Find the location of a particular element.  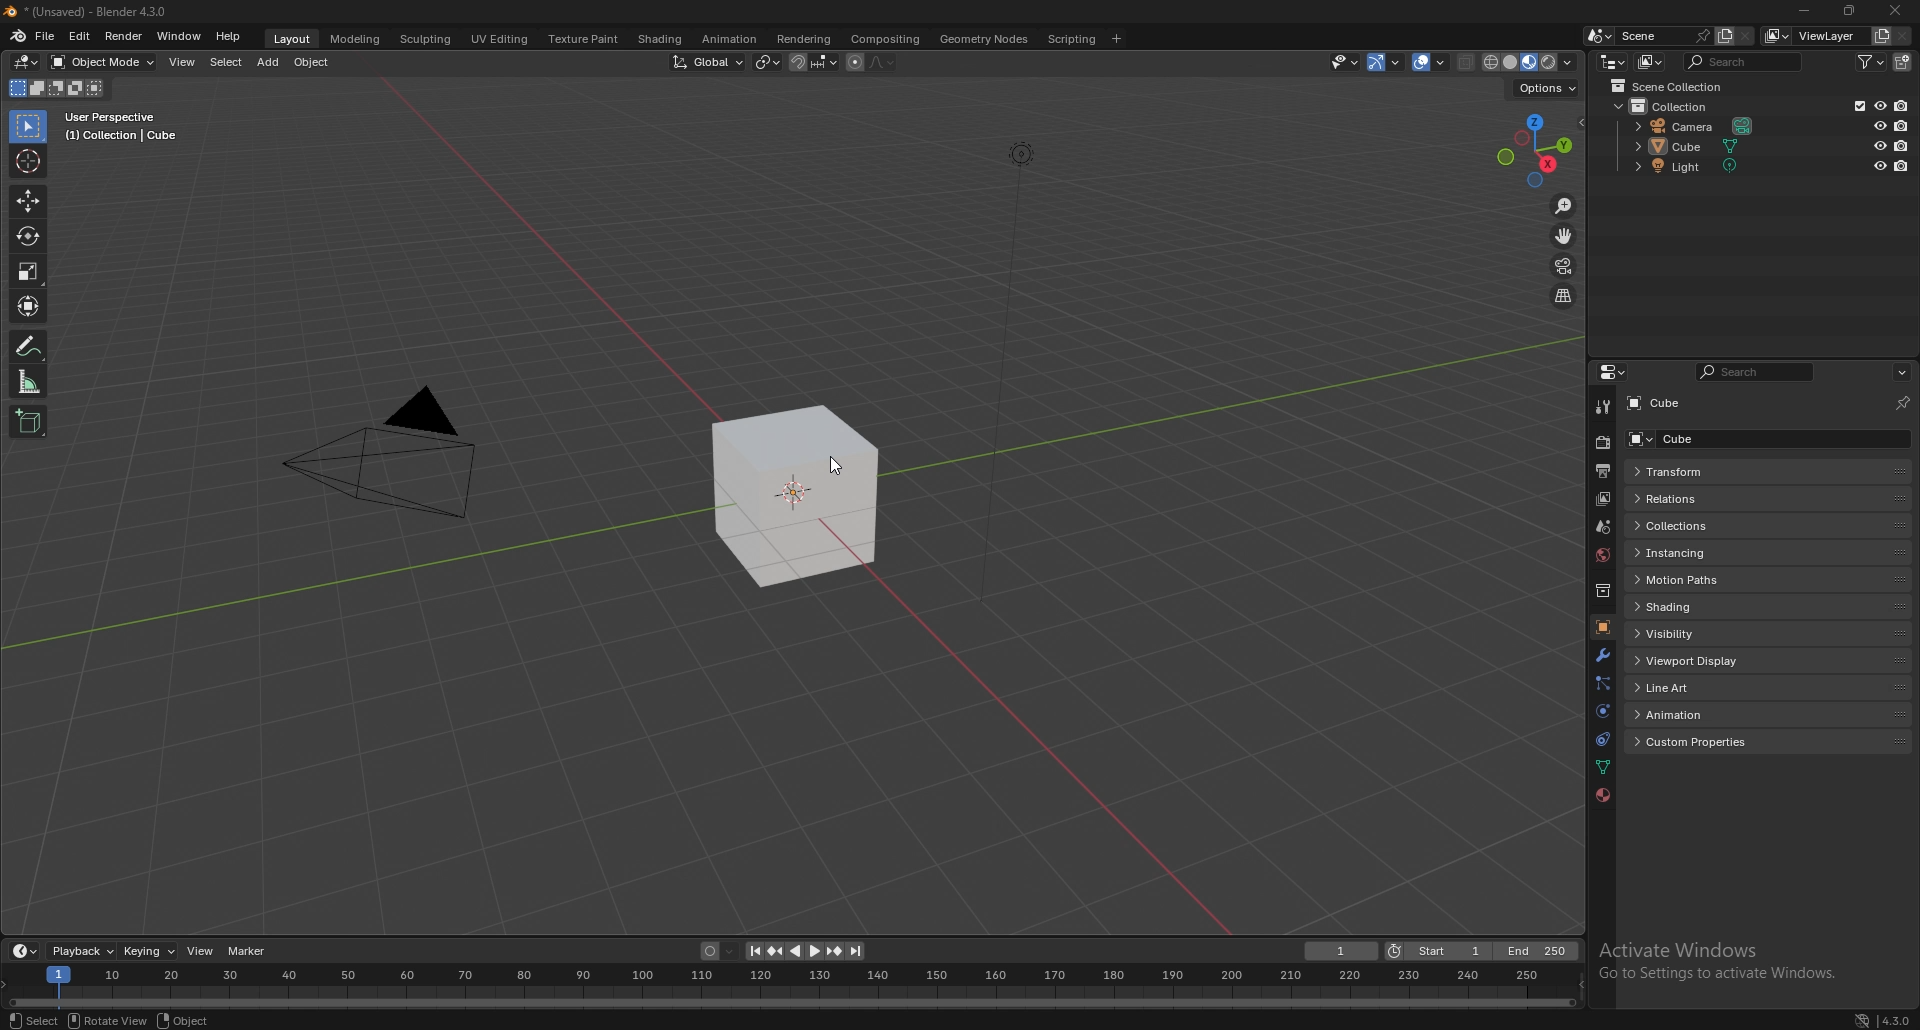

toggle xrays is located at coordinates (1467, 63).